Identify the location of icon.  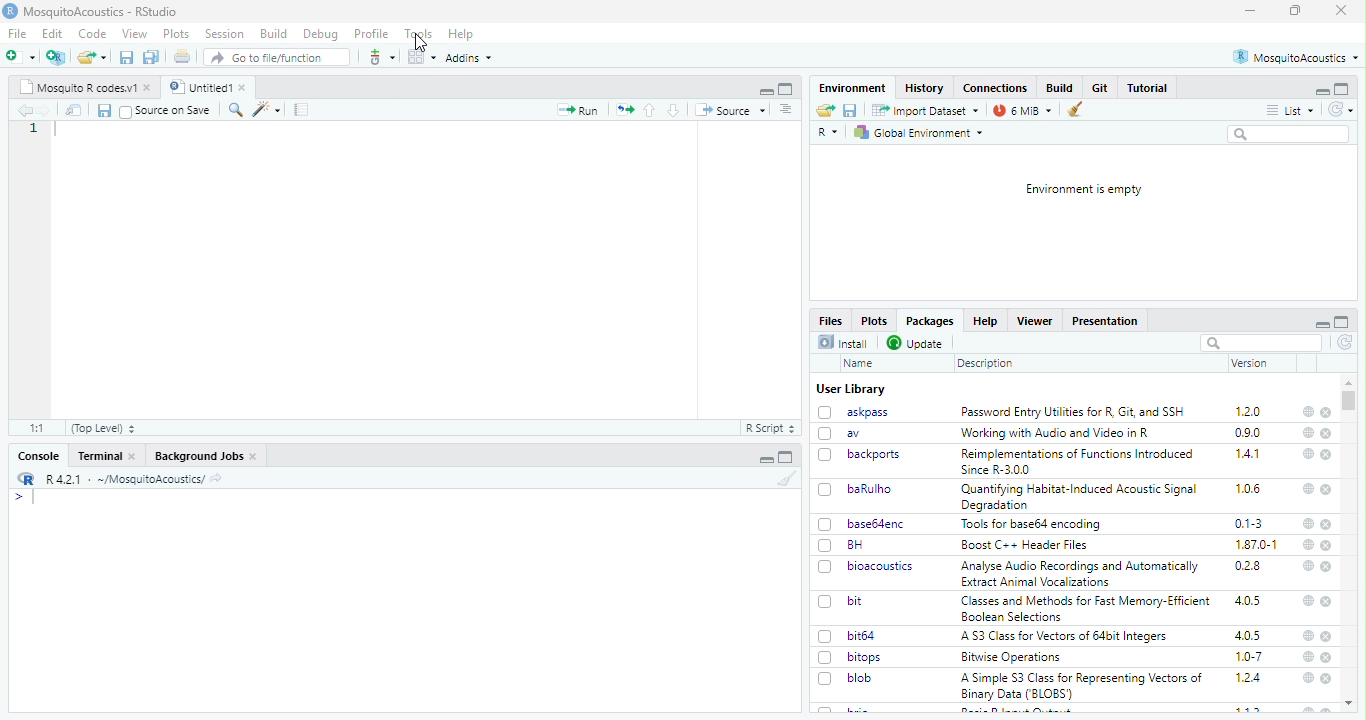
(624, 111).